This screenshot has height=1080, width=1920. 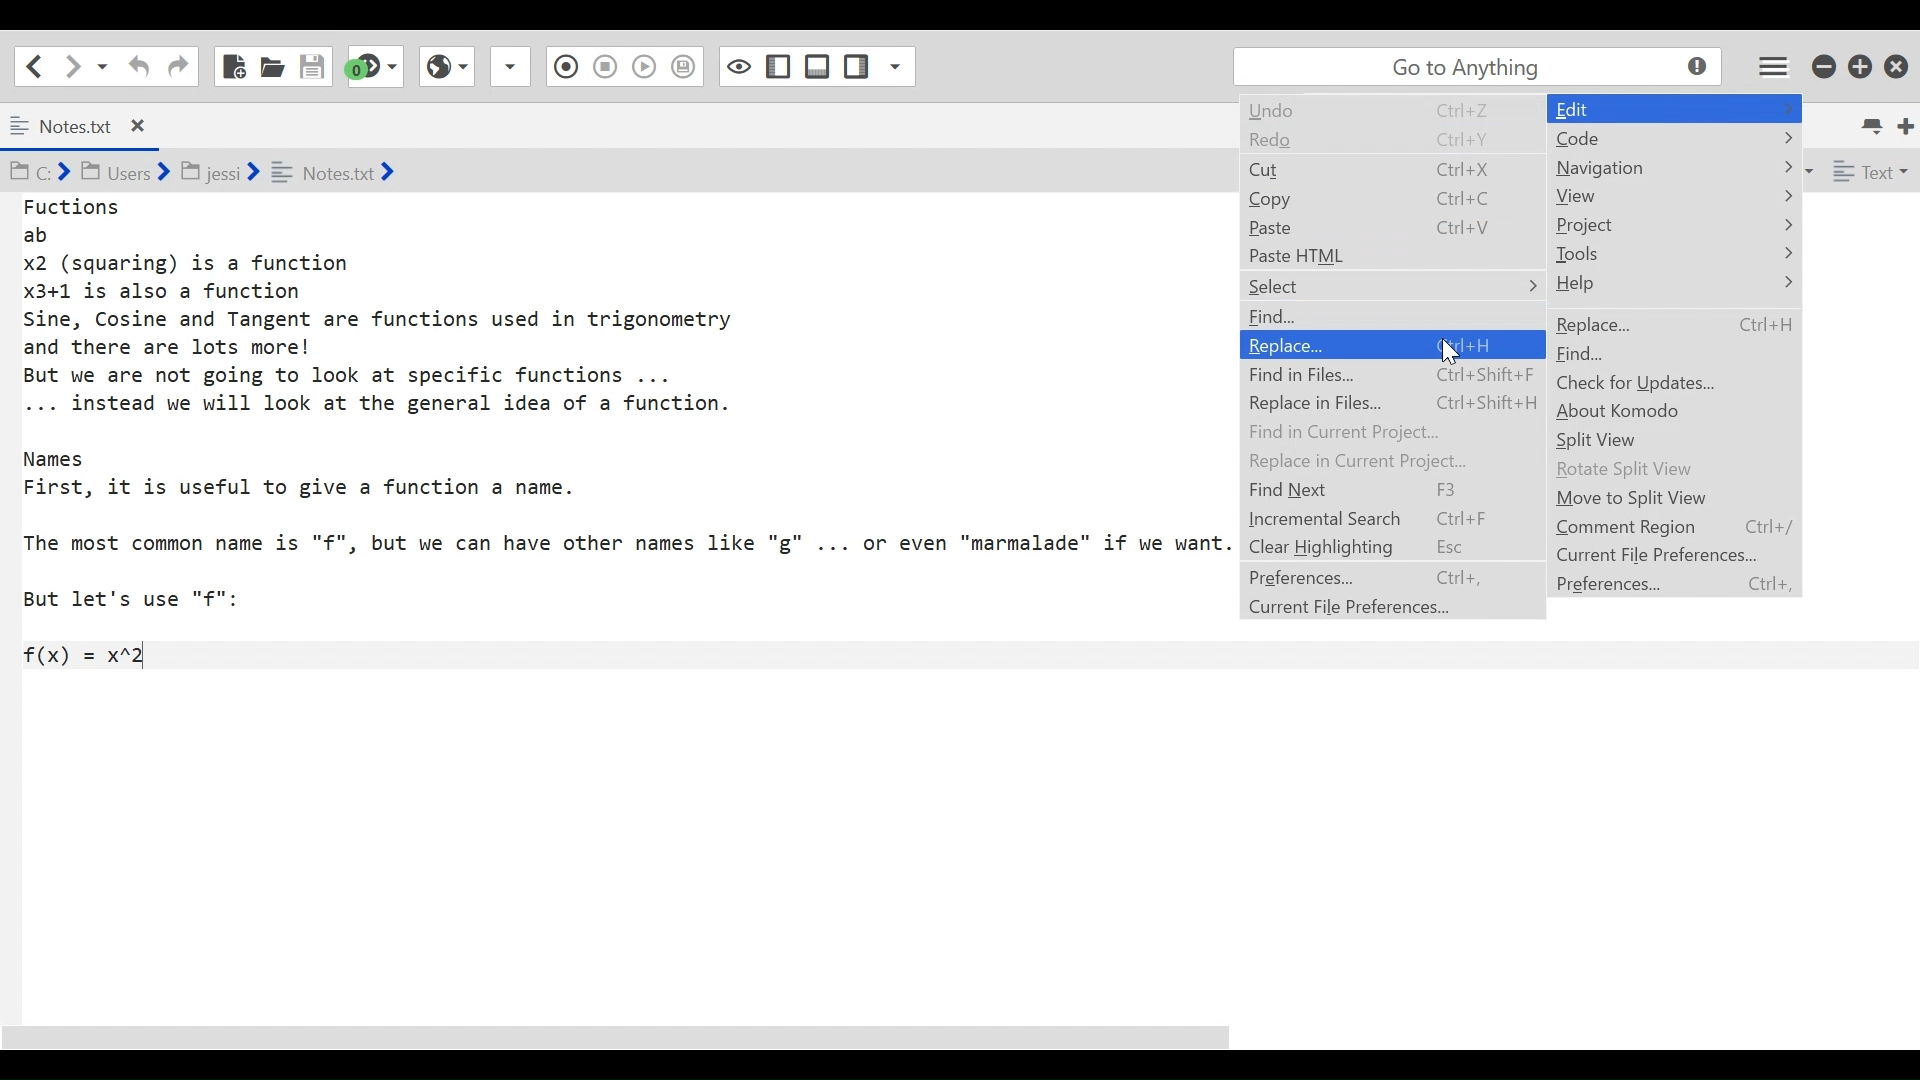 What do you see at coordinates (1373, 460) in the screenshot?
I see `Replace in Current Project` at bounding box center [1373, 460].